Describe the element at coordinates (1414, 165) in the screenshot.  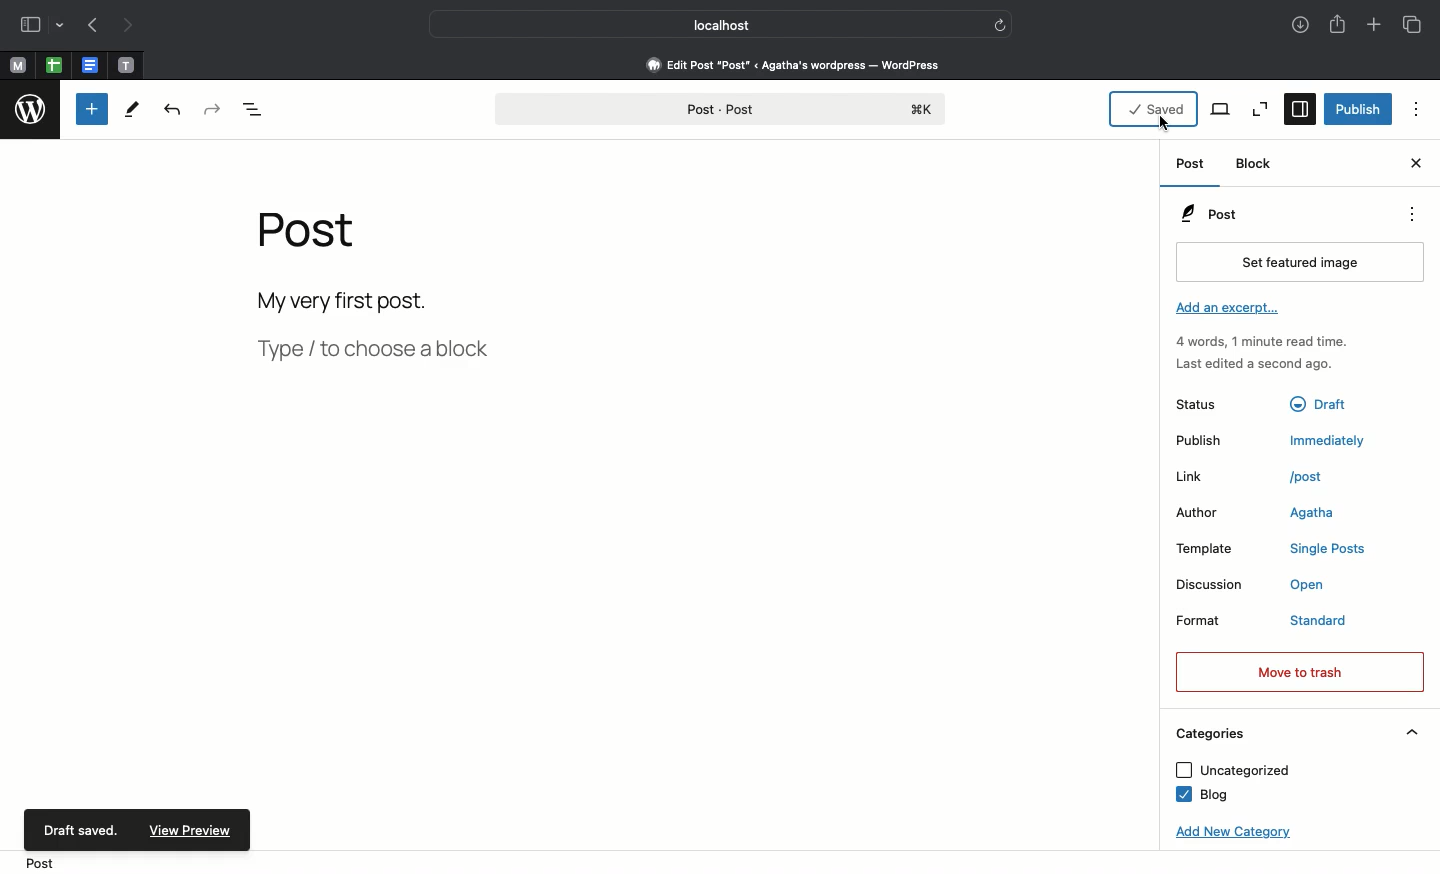
I see `Close` at that location.